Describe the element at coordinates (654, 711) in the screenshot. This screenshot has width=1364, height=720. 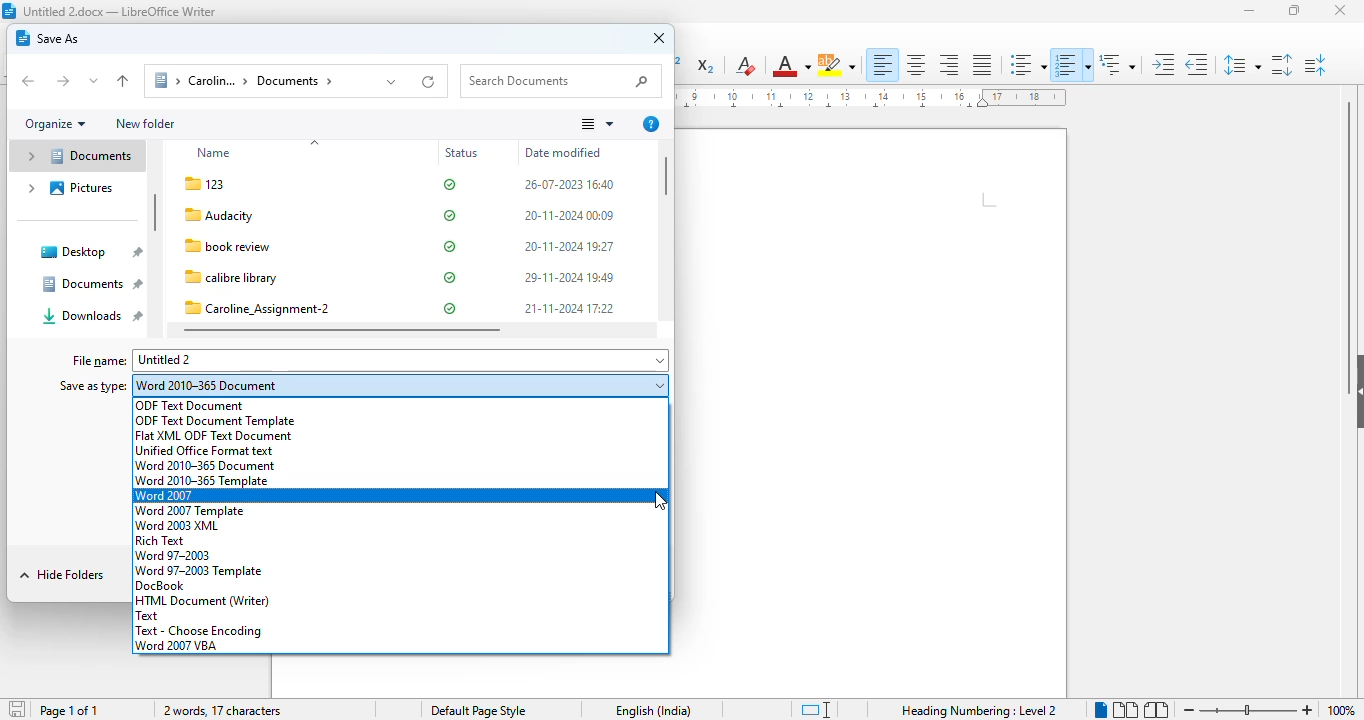
I see `text language` at that location.